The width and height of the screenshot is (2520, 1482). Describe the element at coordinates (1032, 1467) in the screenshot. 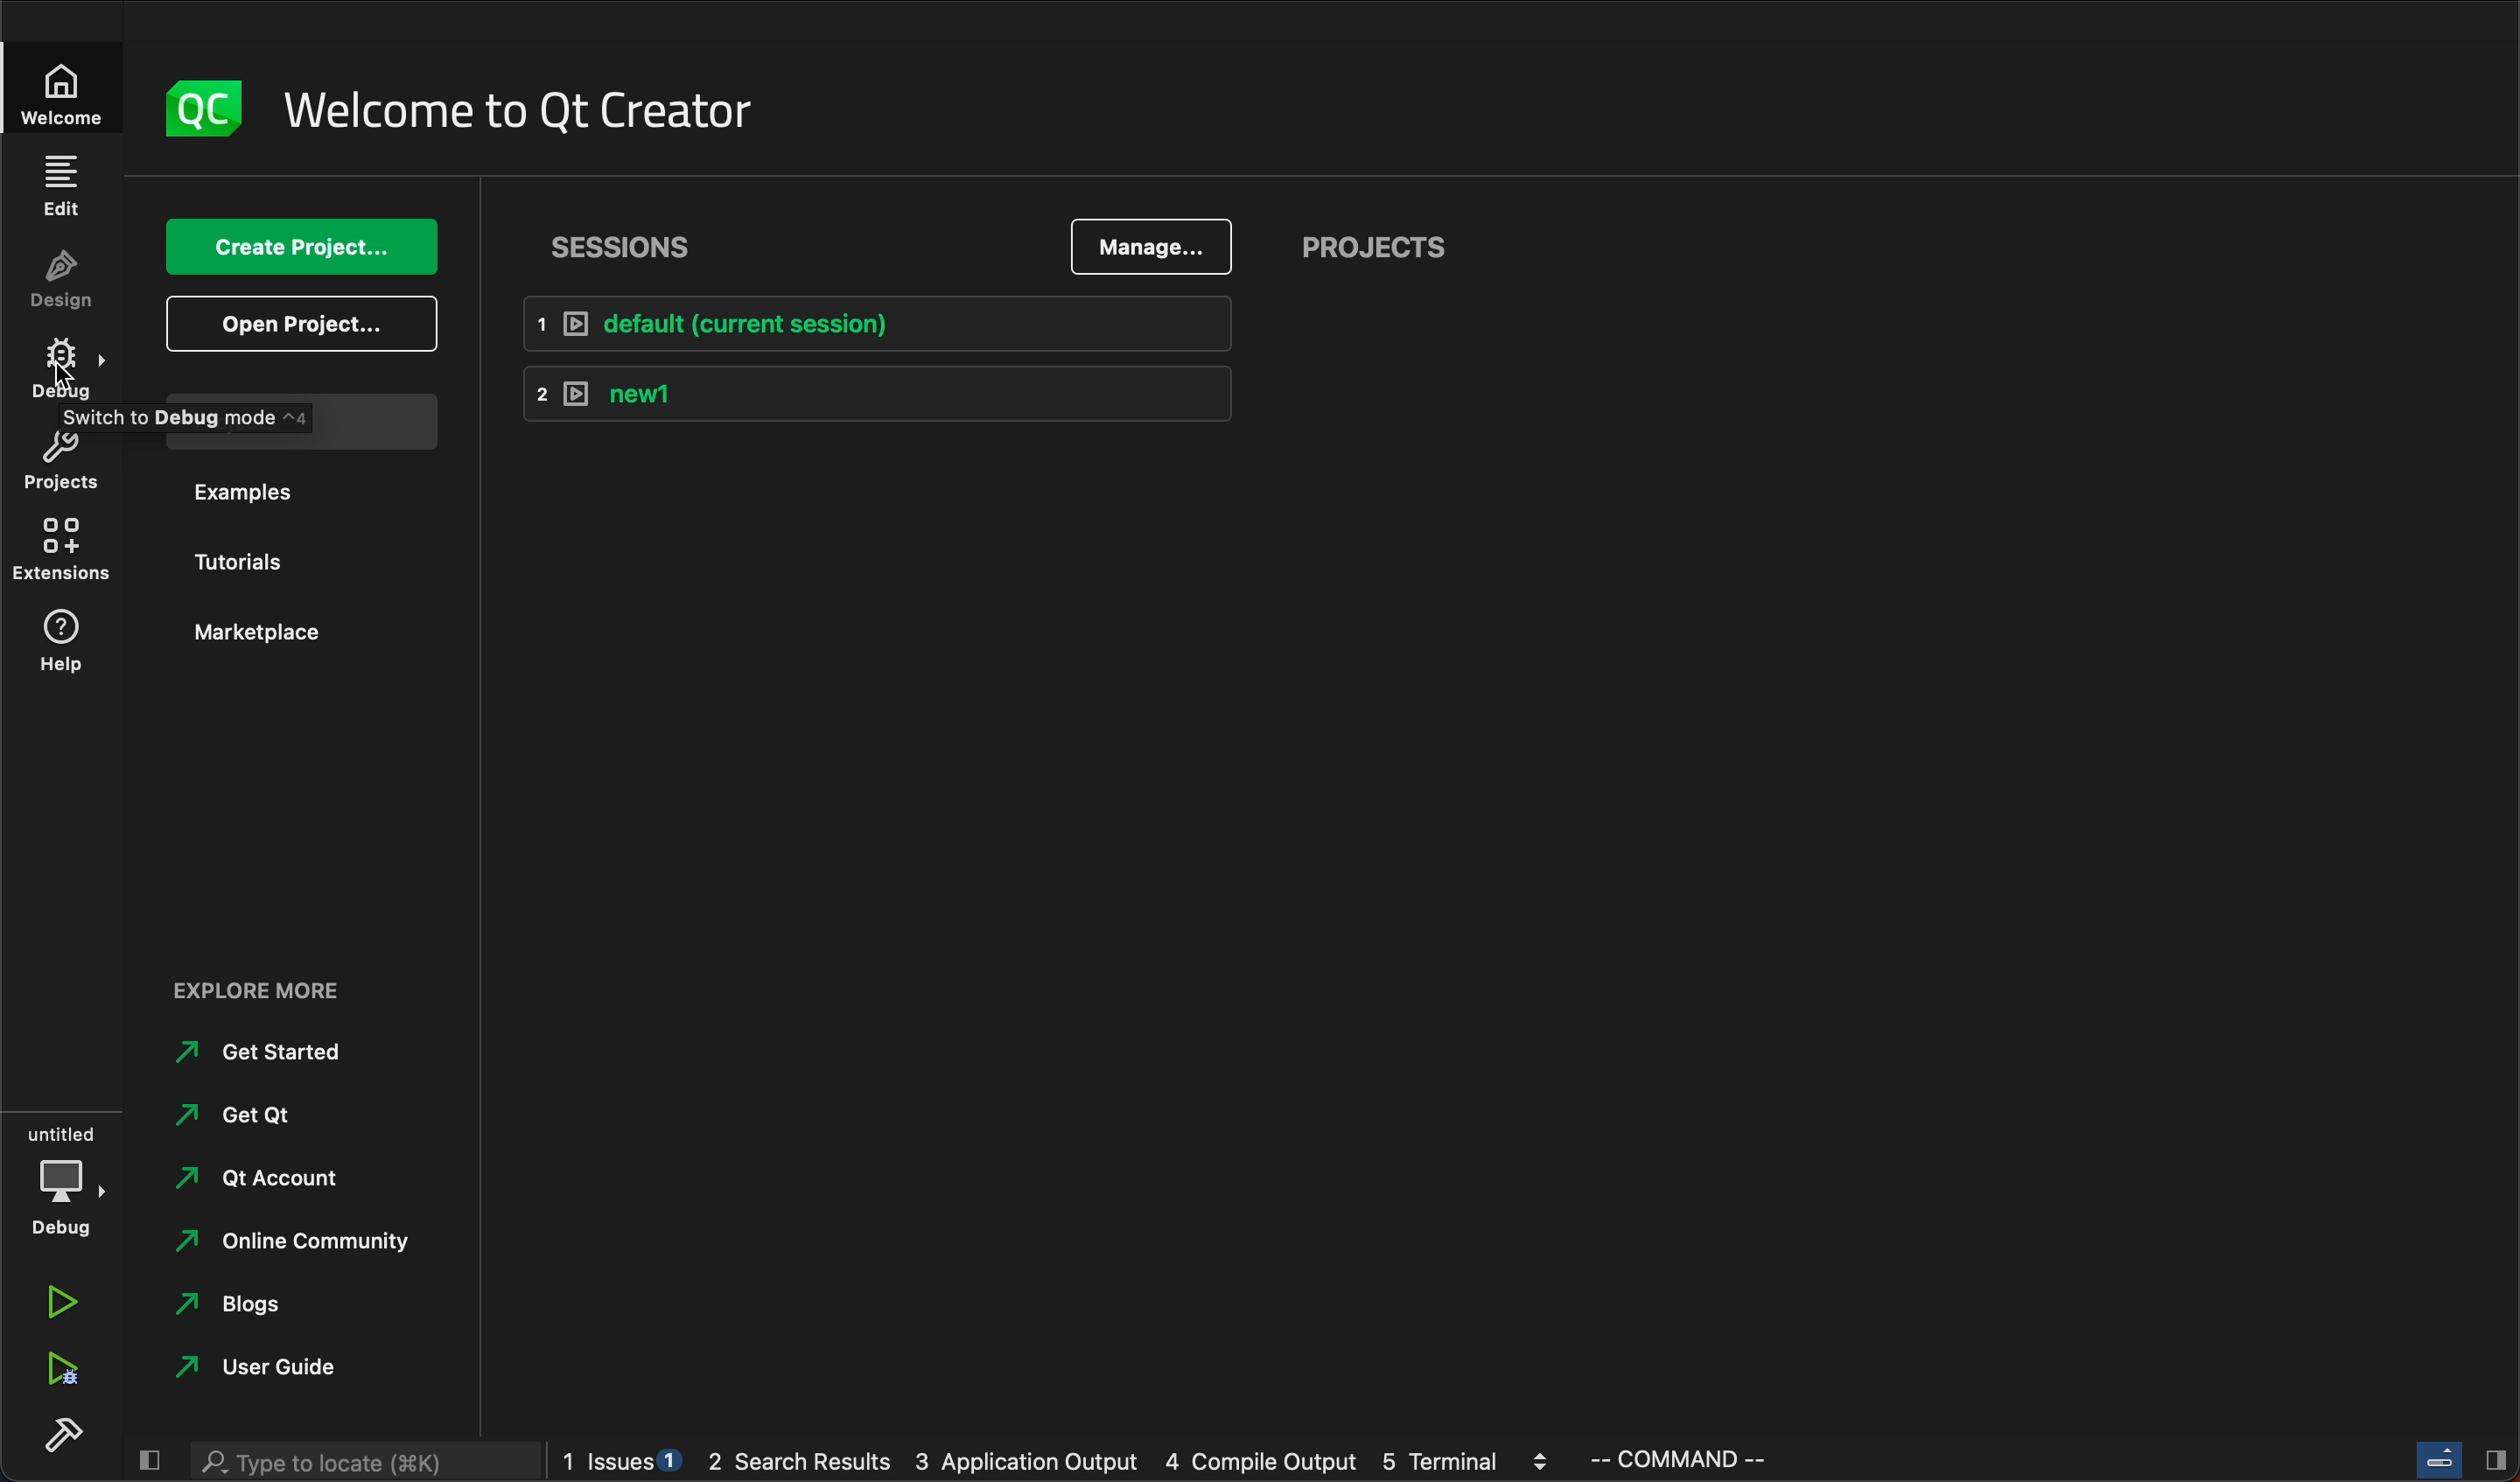

I see `application output` at that location.